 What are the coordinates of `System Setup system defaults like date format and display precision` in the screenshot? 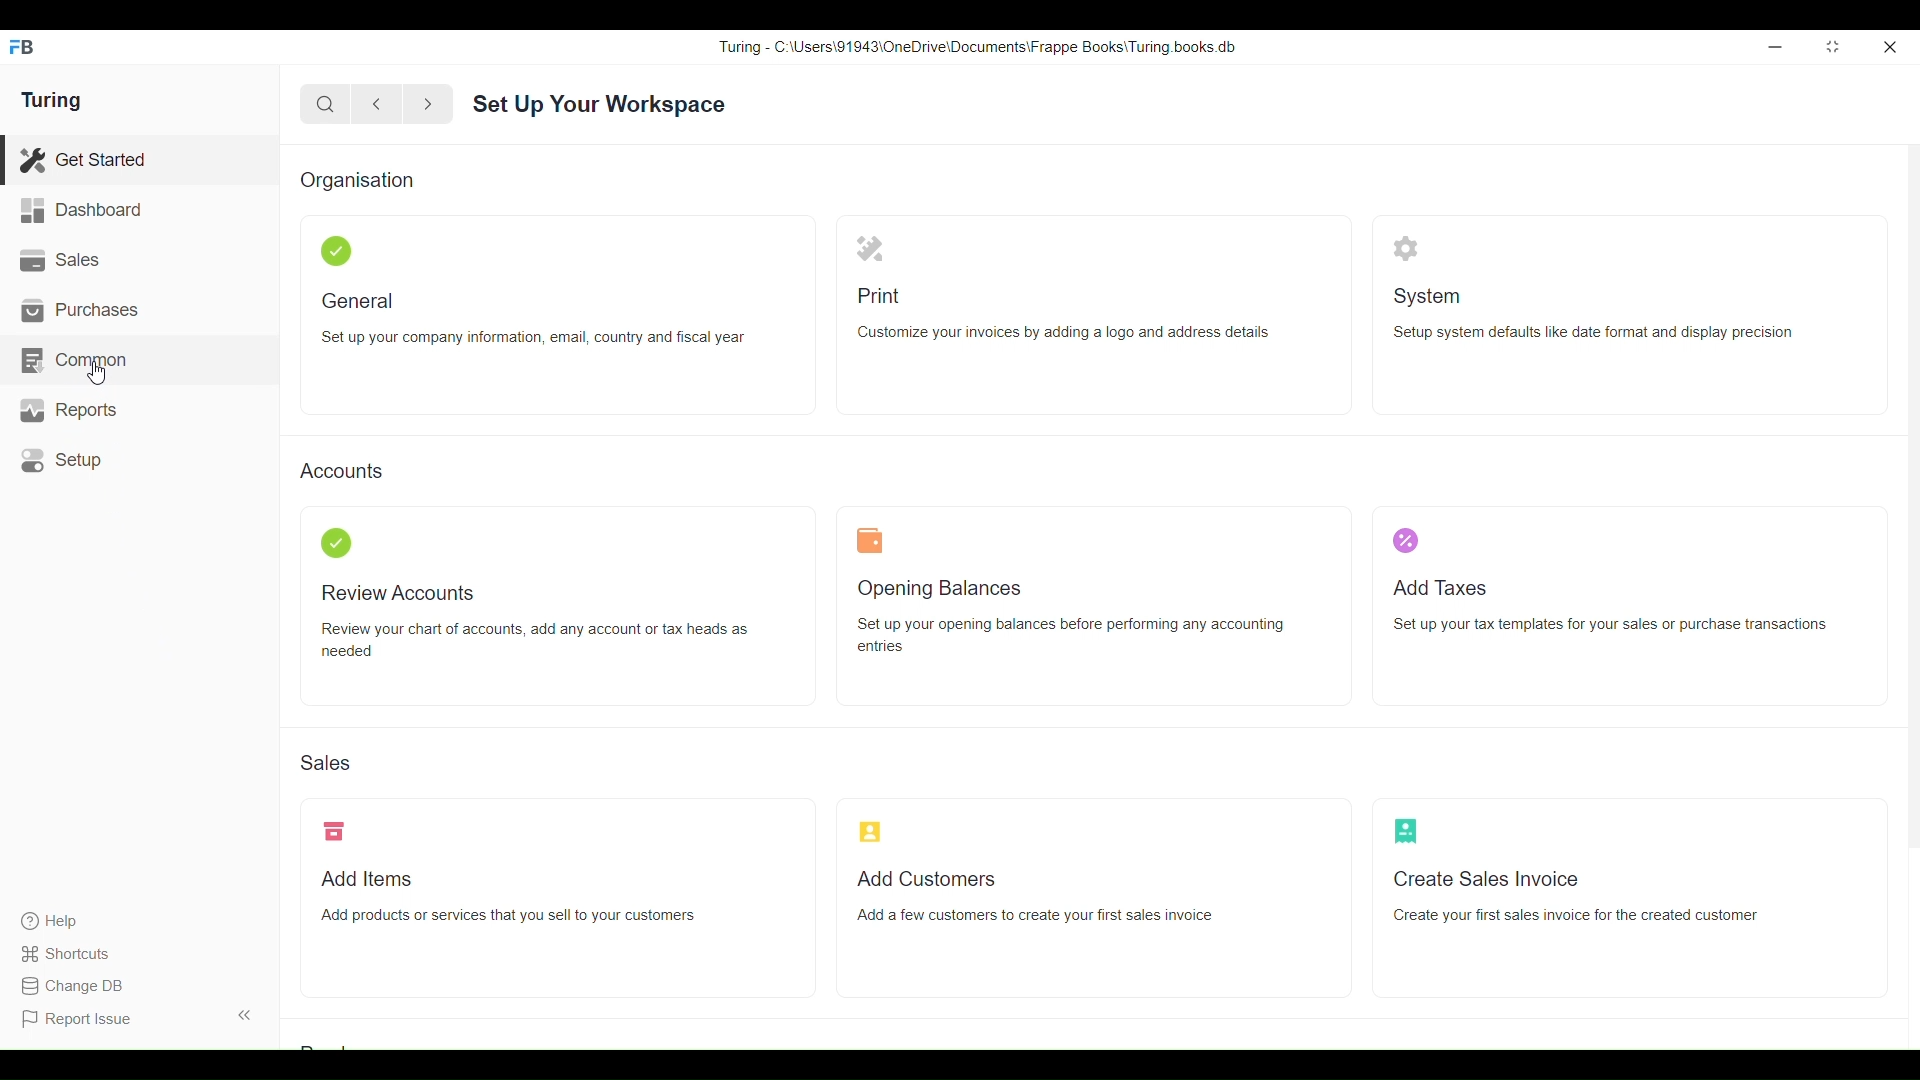 It's located at (1594, 314).